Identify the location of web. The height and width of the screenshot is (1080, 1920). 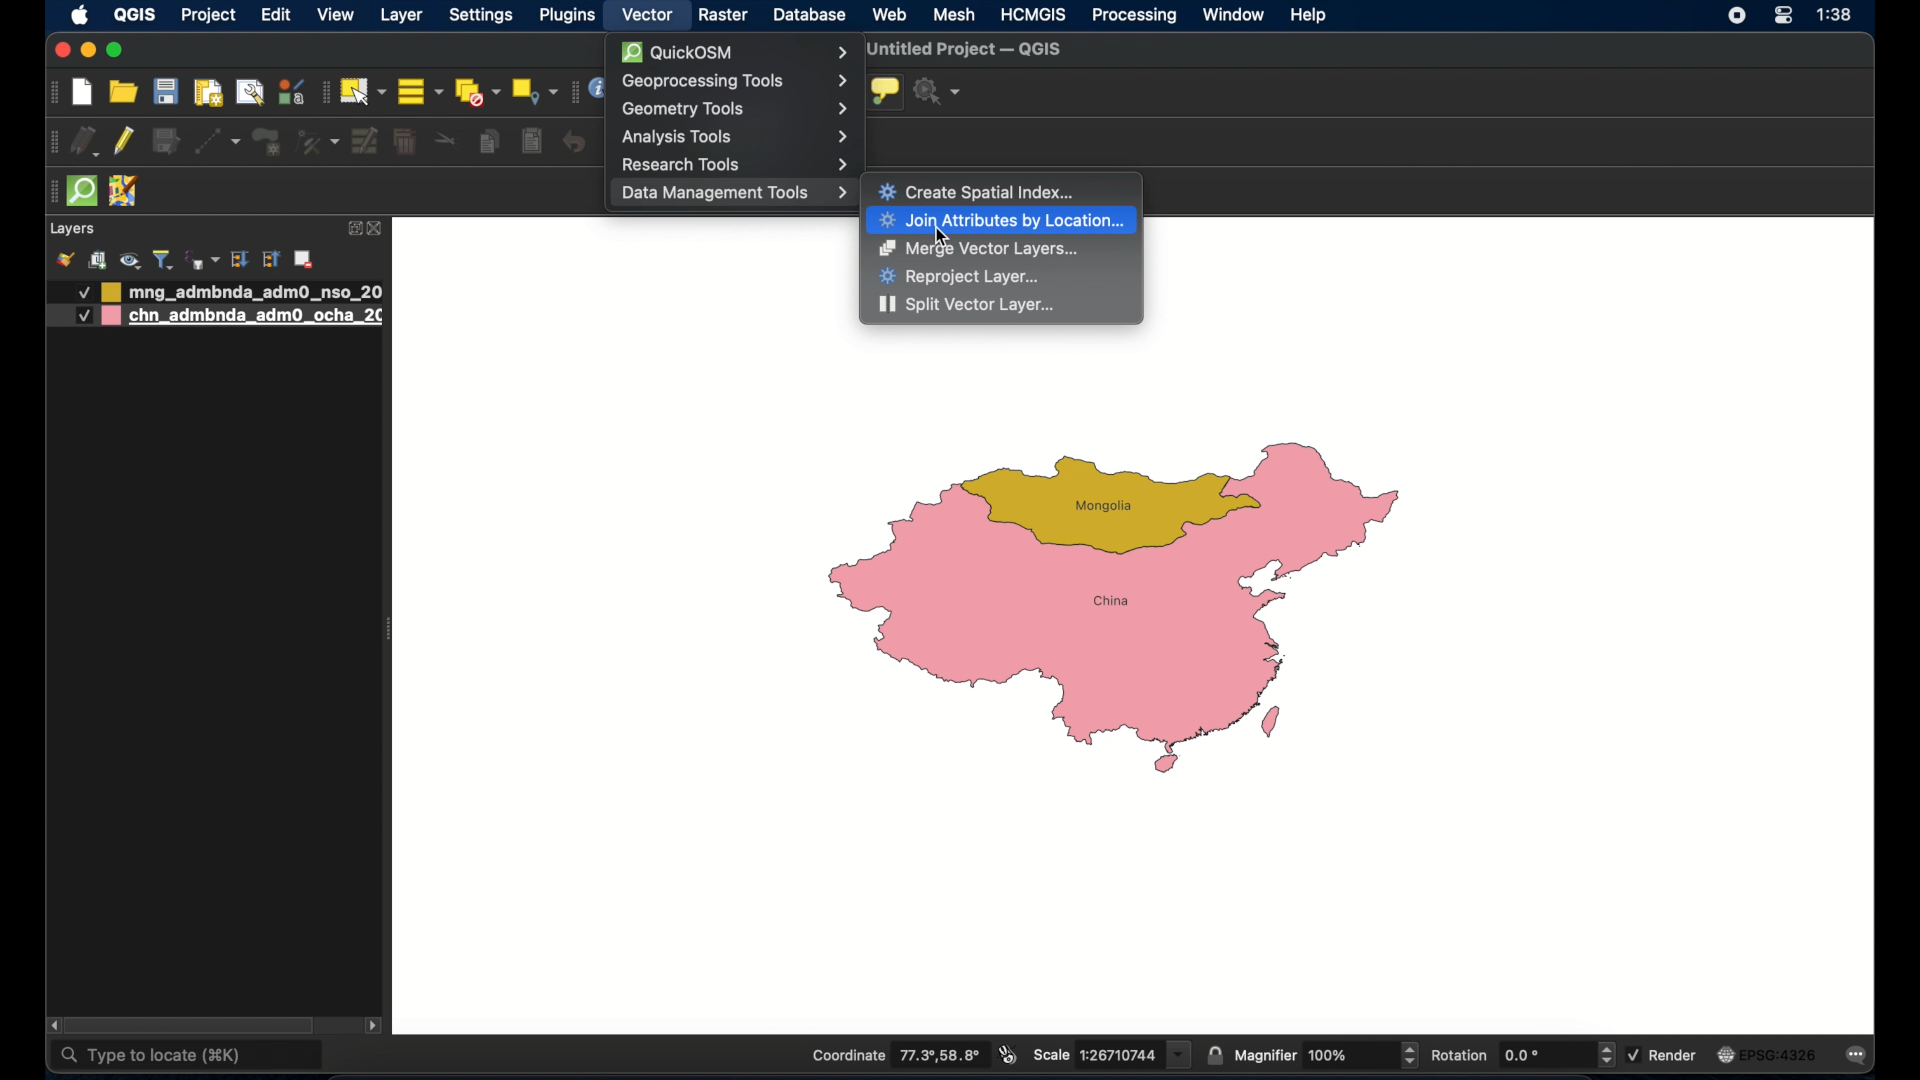
(890, 14).